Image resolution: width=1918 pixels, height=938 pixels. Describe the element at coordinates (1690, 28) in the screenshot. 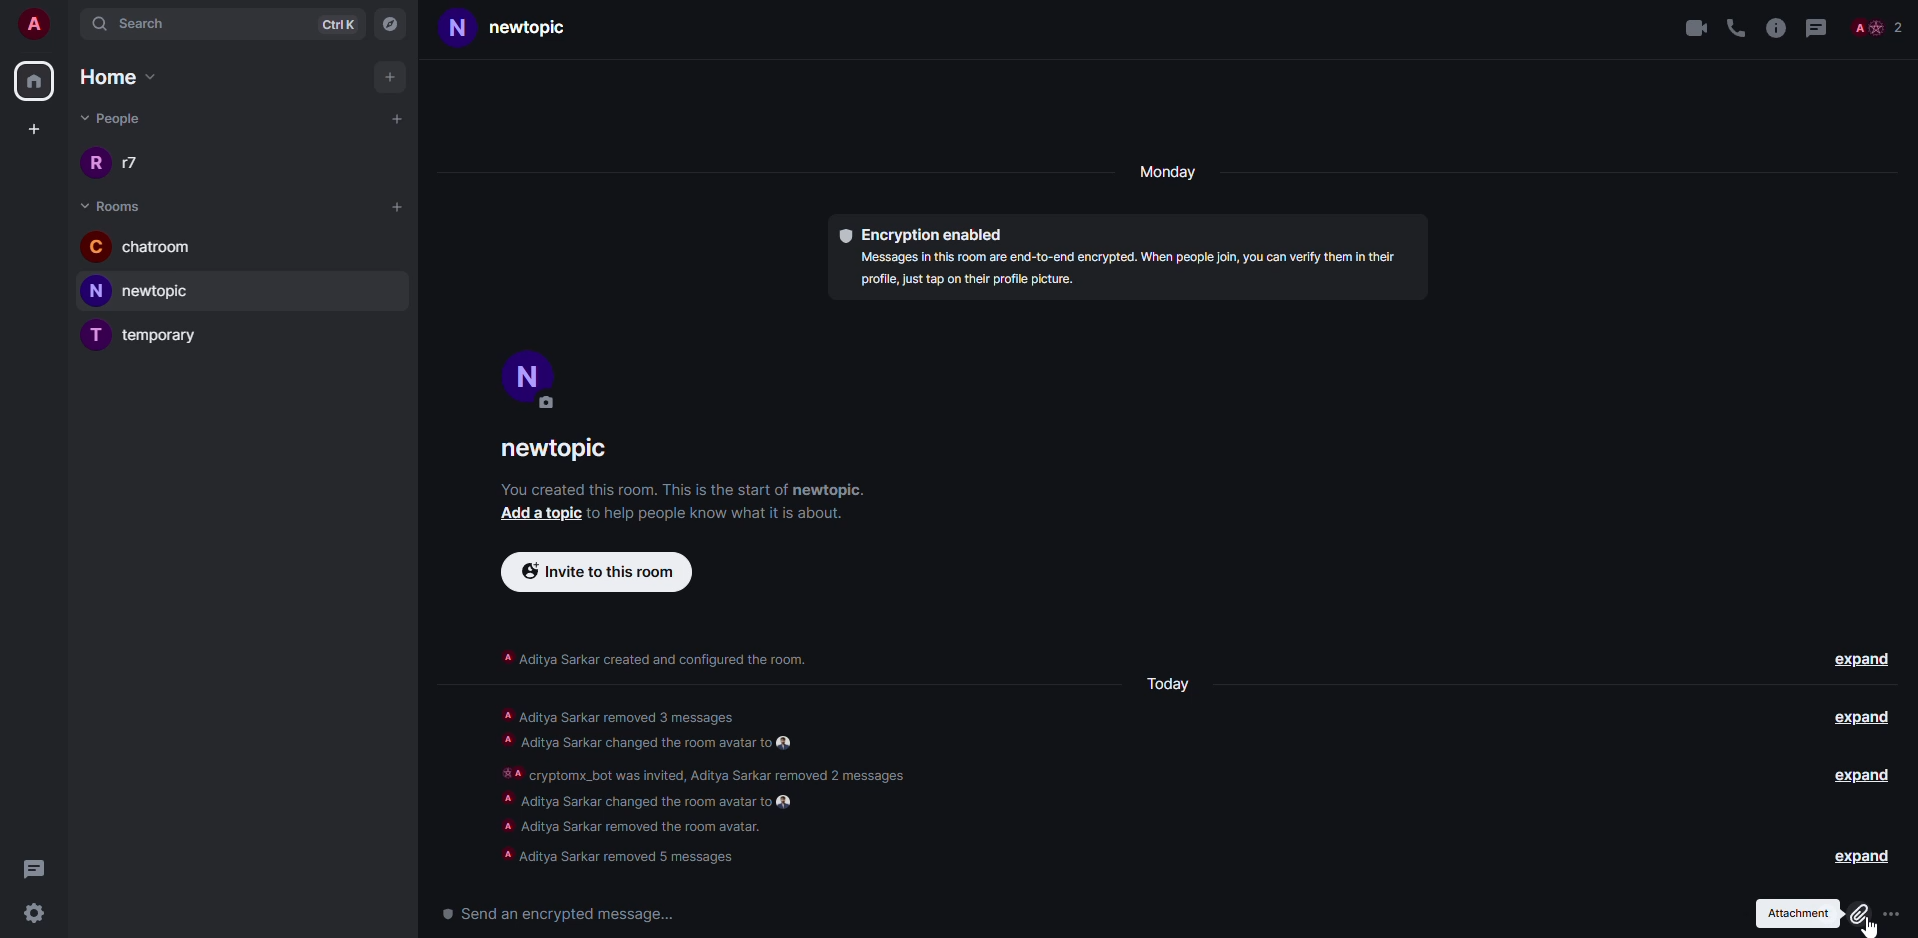

I see `video call` at that location.